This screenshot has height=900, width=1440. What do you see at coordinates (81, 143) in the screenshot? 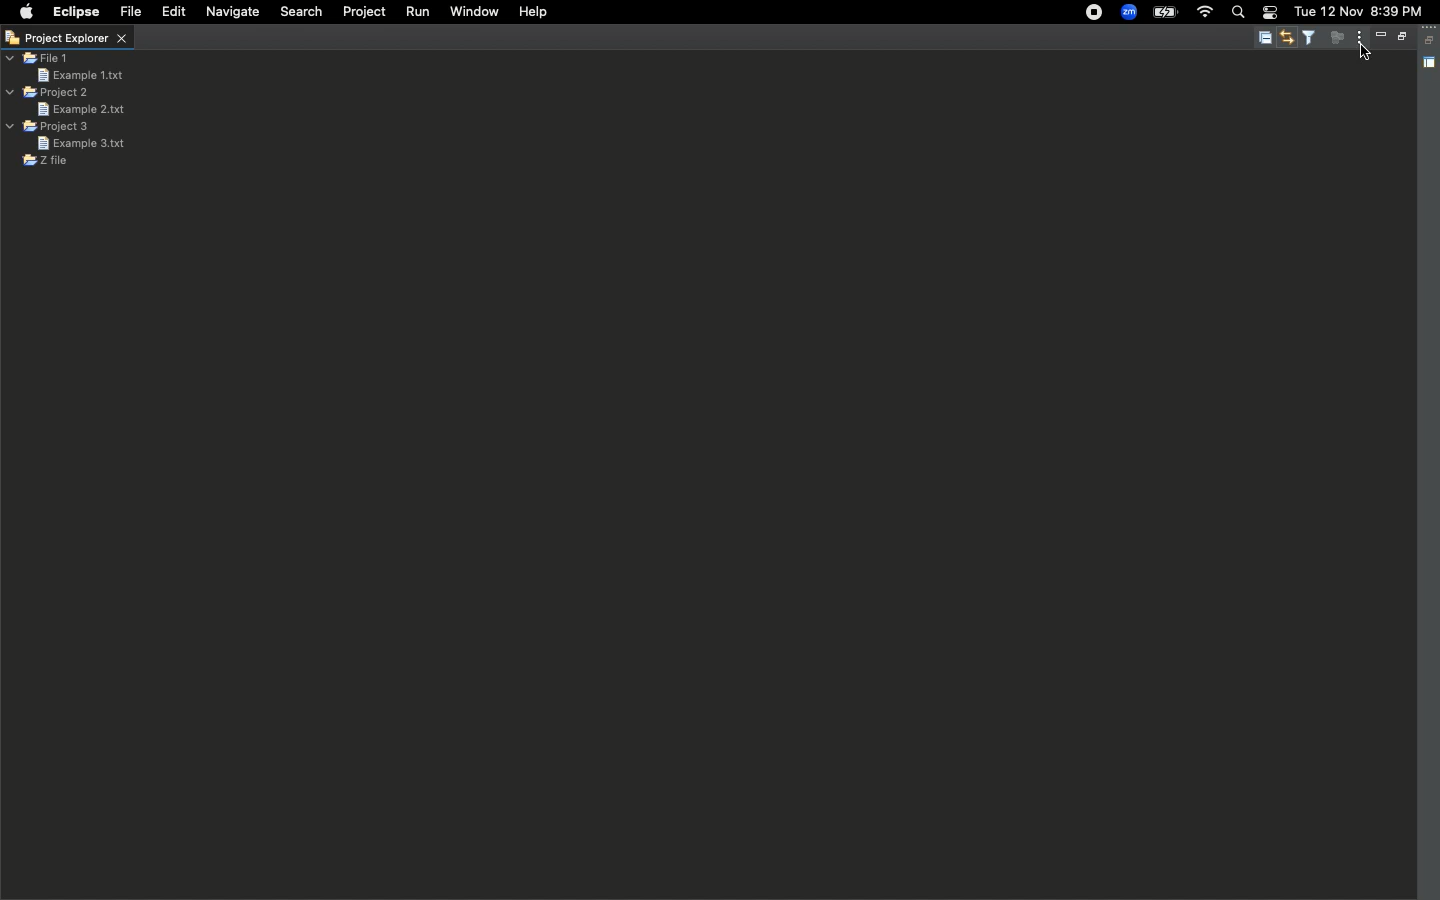
I see `Example 3 text file` at bounding box center [81, 143].